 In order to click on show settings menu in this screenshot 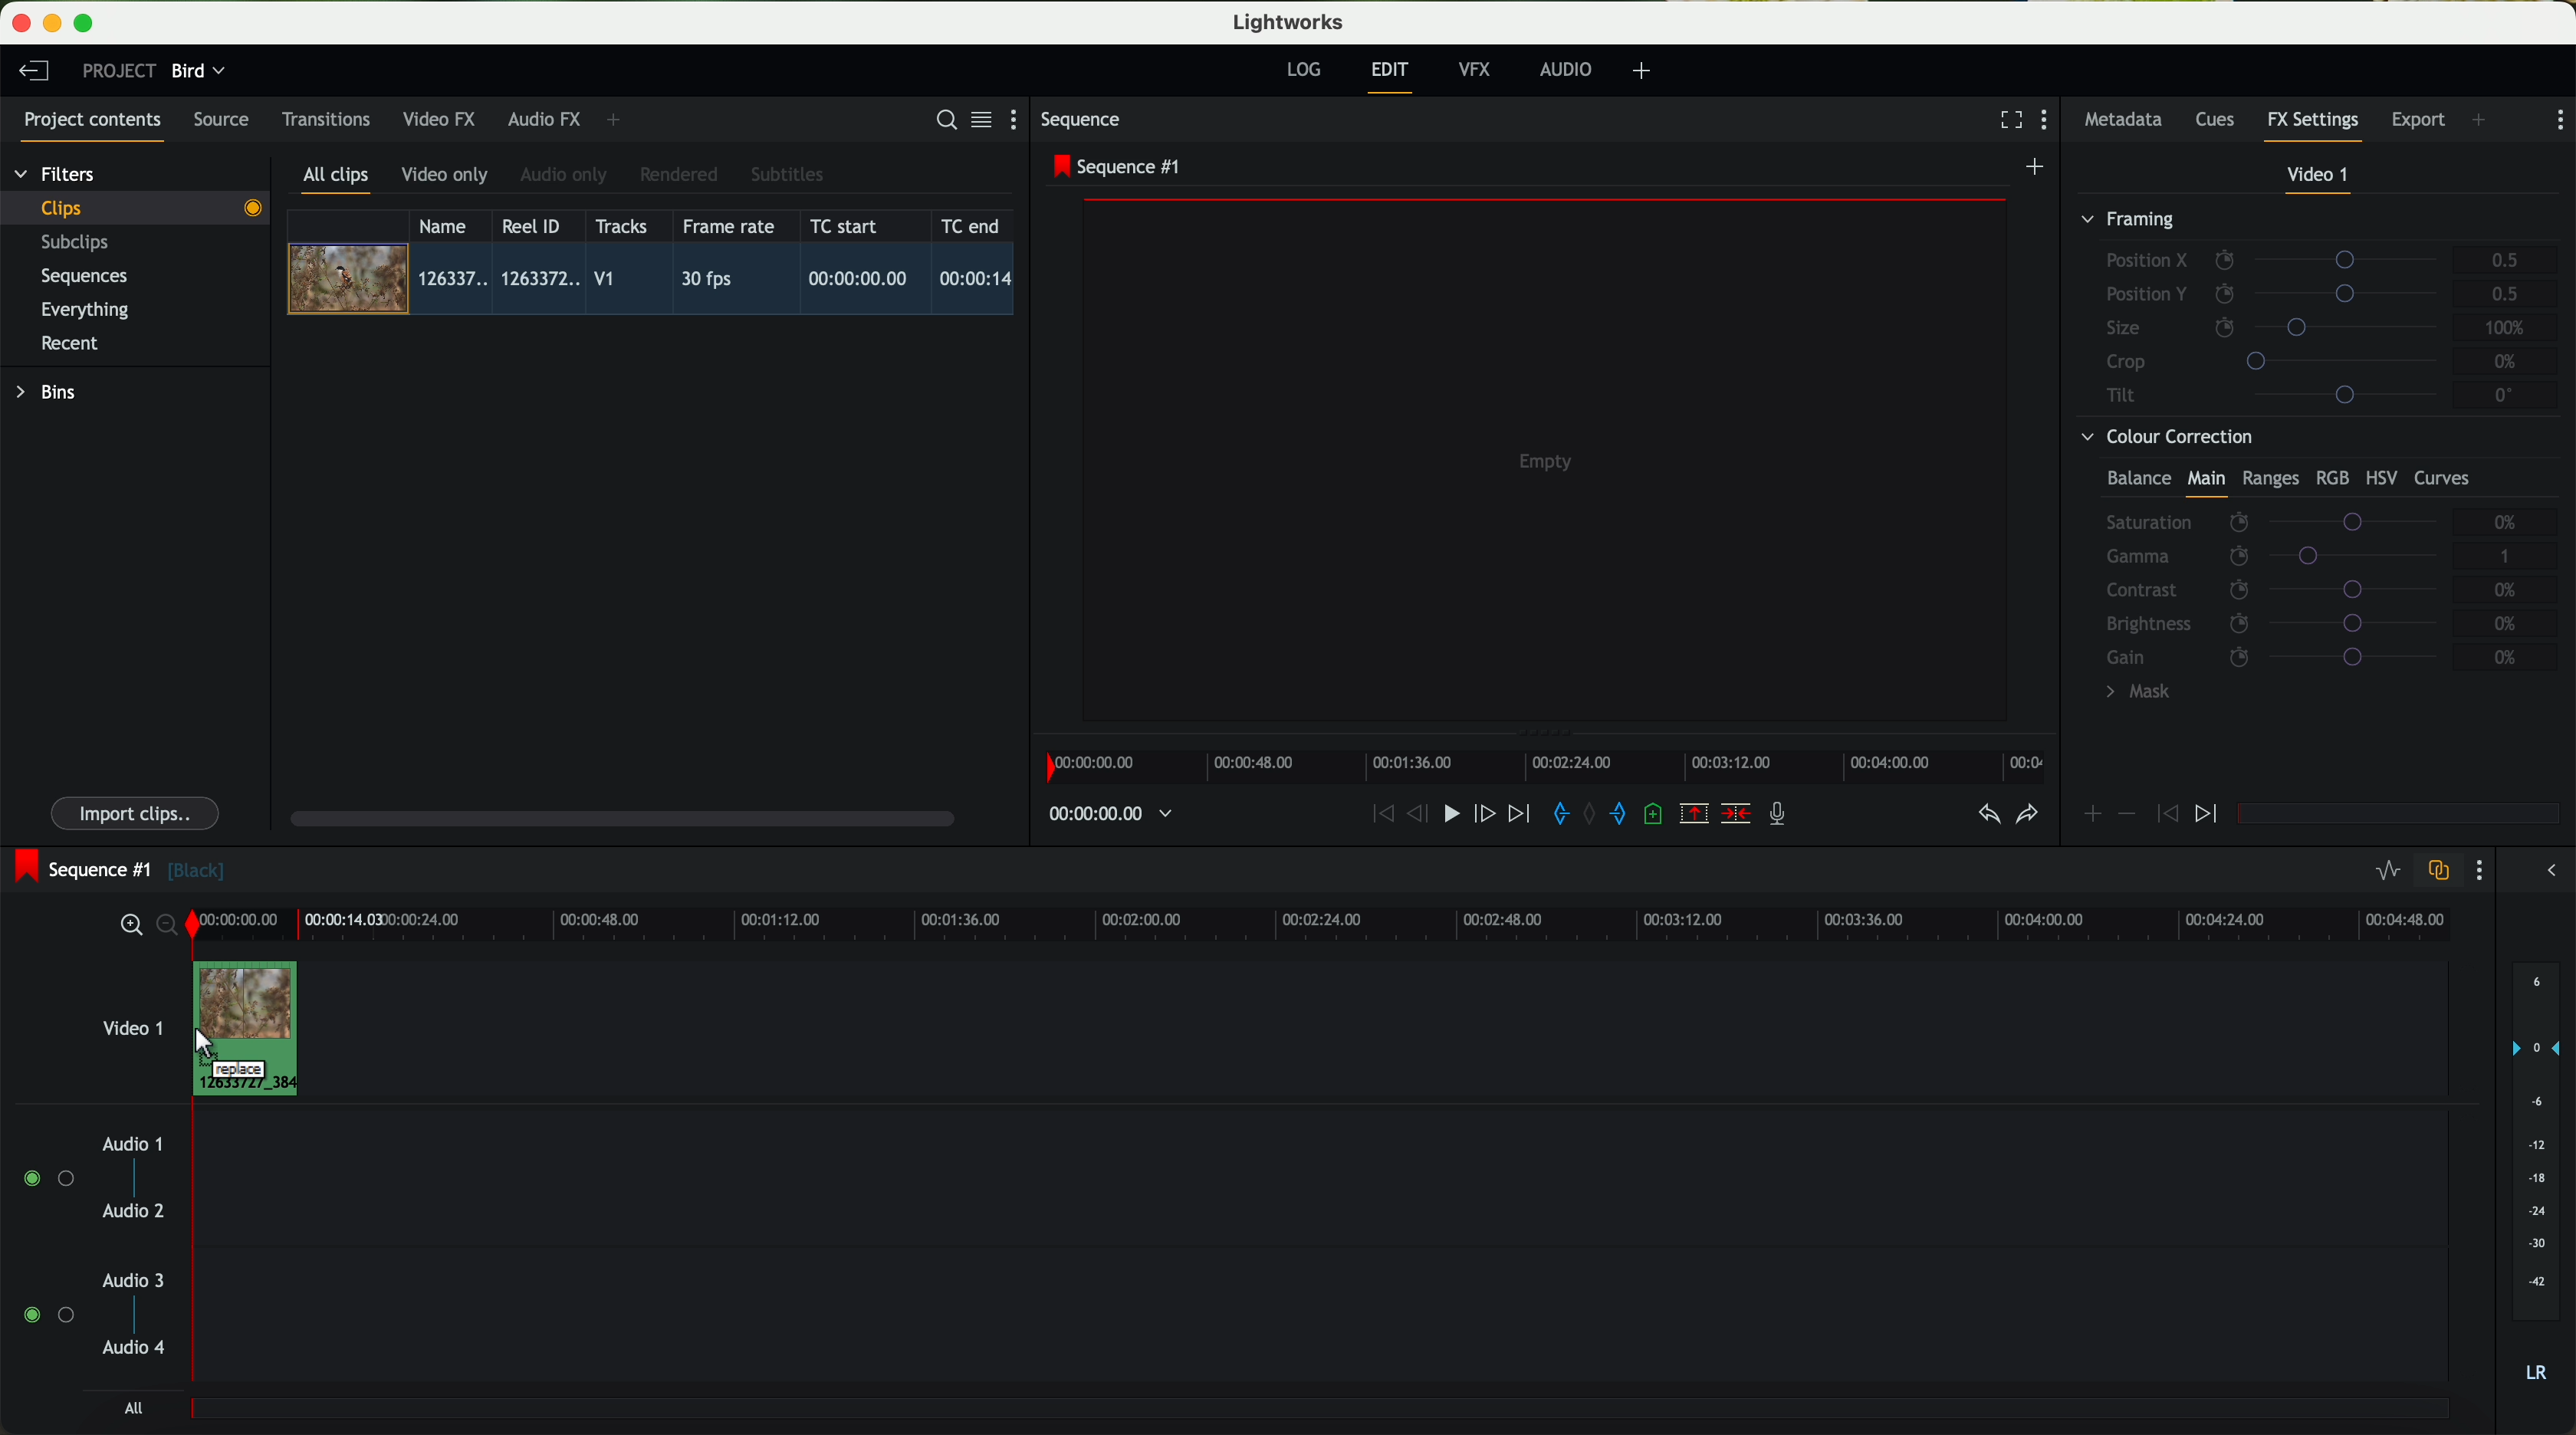, I will do `click(2558, 120)`.